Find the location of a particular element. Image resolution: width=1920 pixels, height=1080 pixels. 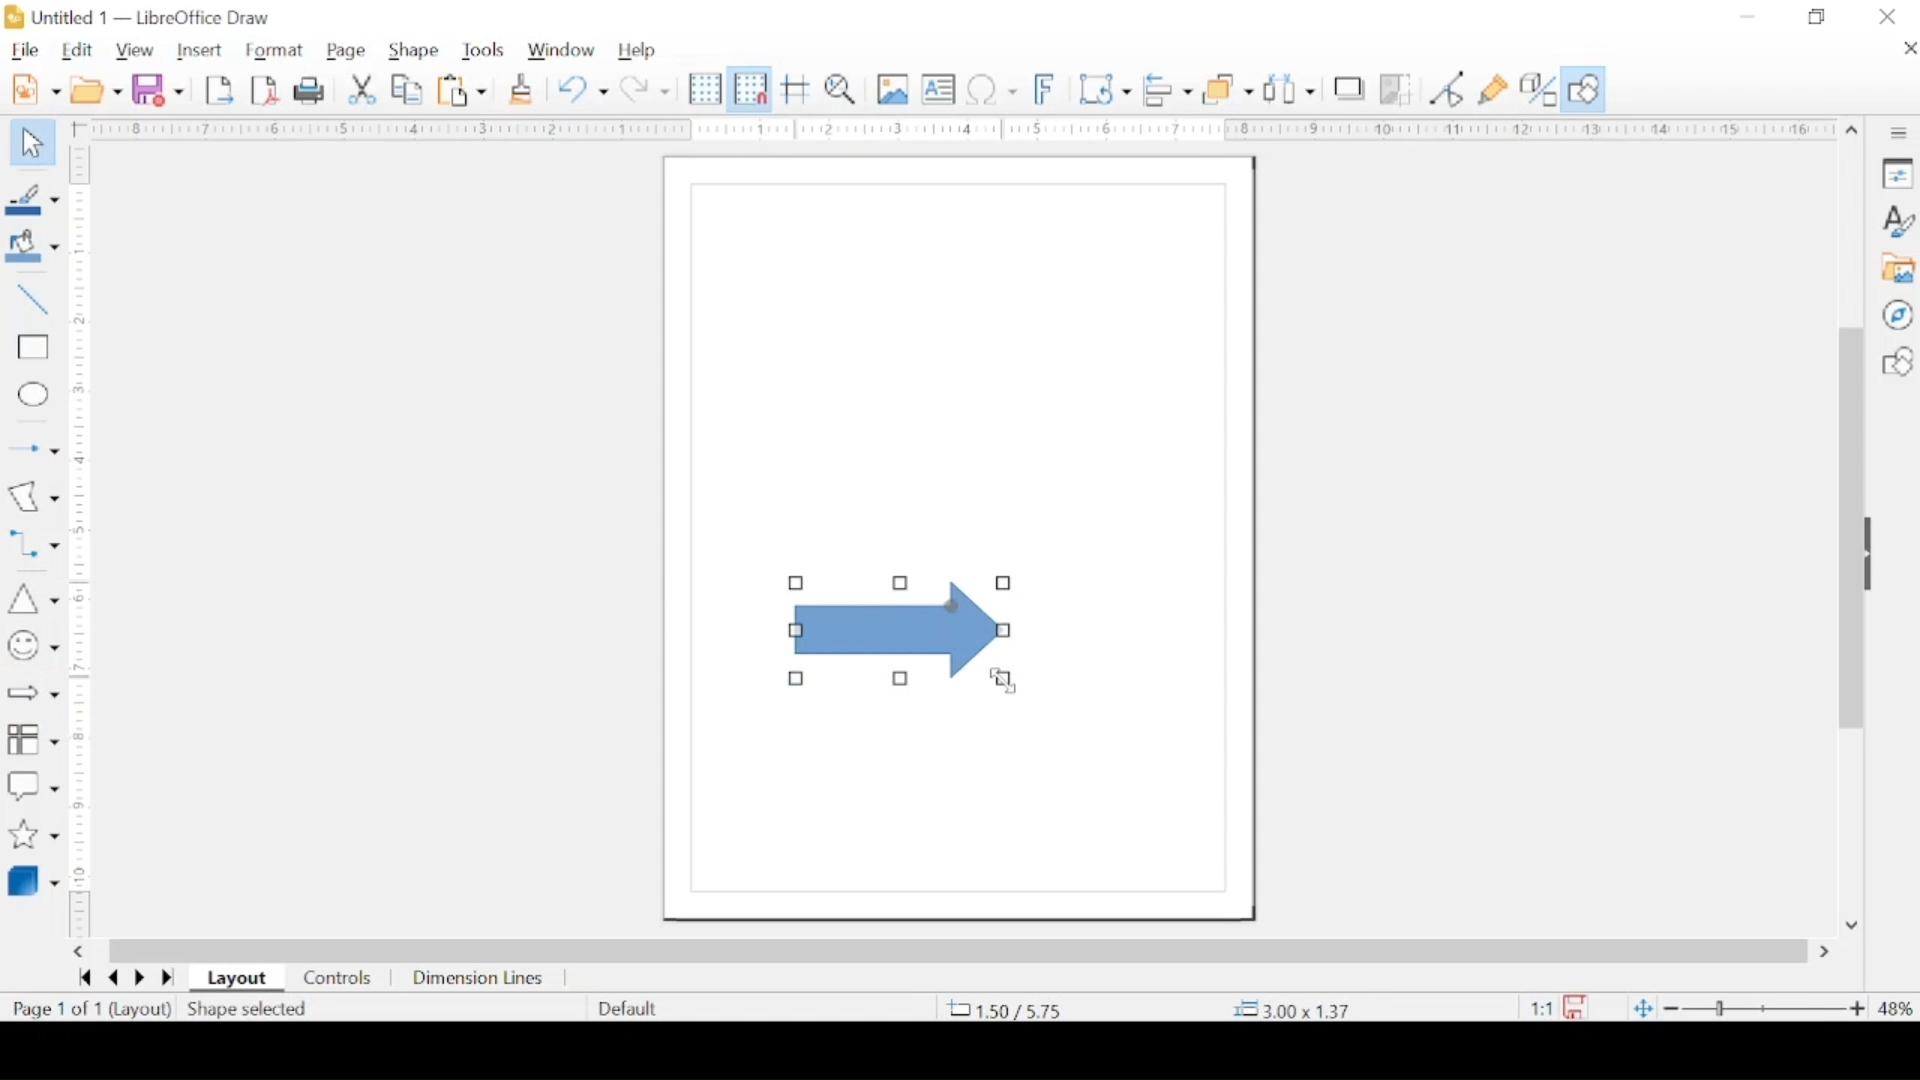

dimension lines is located at coordinates (479, 979).